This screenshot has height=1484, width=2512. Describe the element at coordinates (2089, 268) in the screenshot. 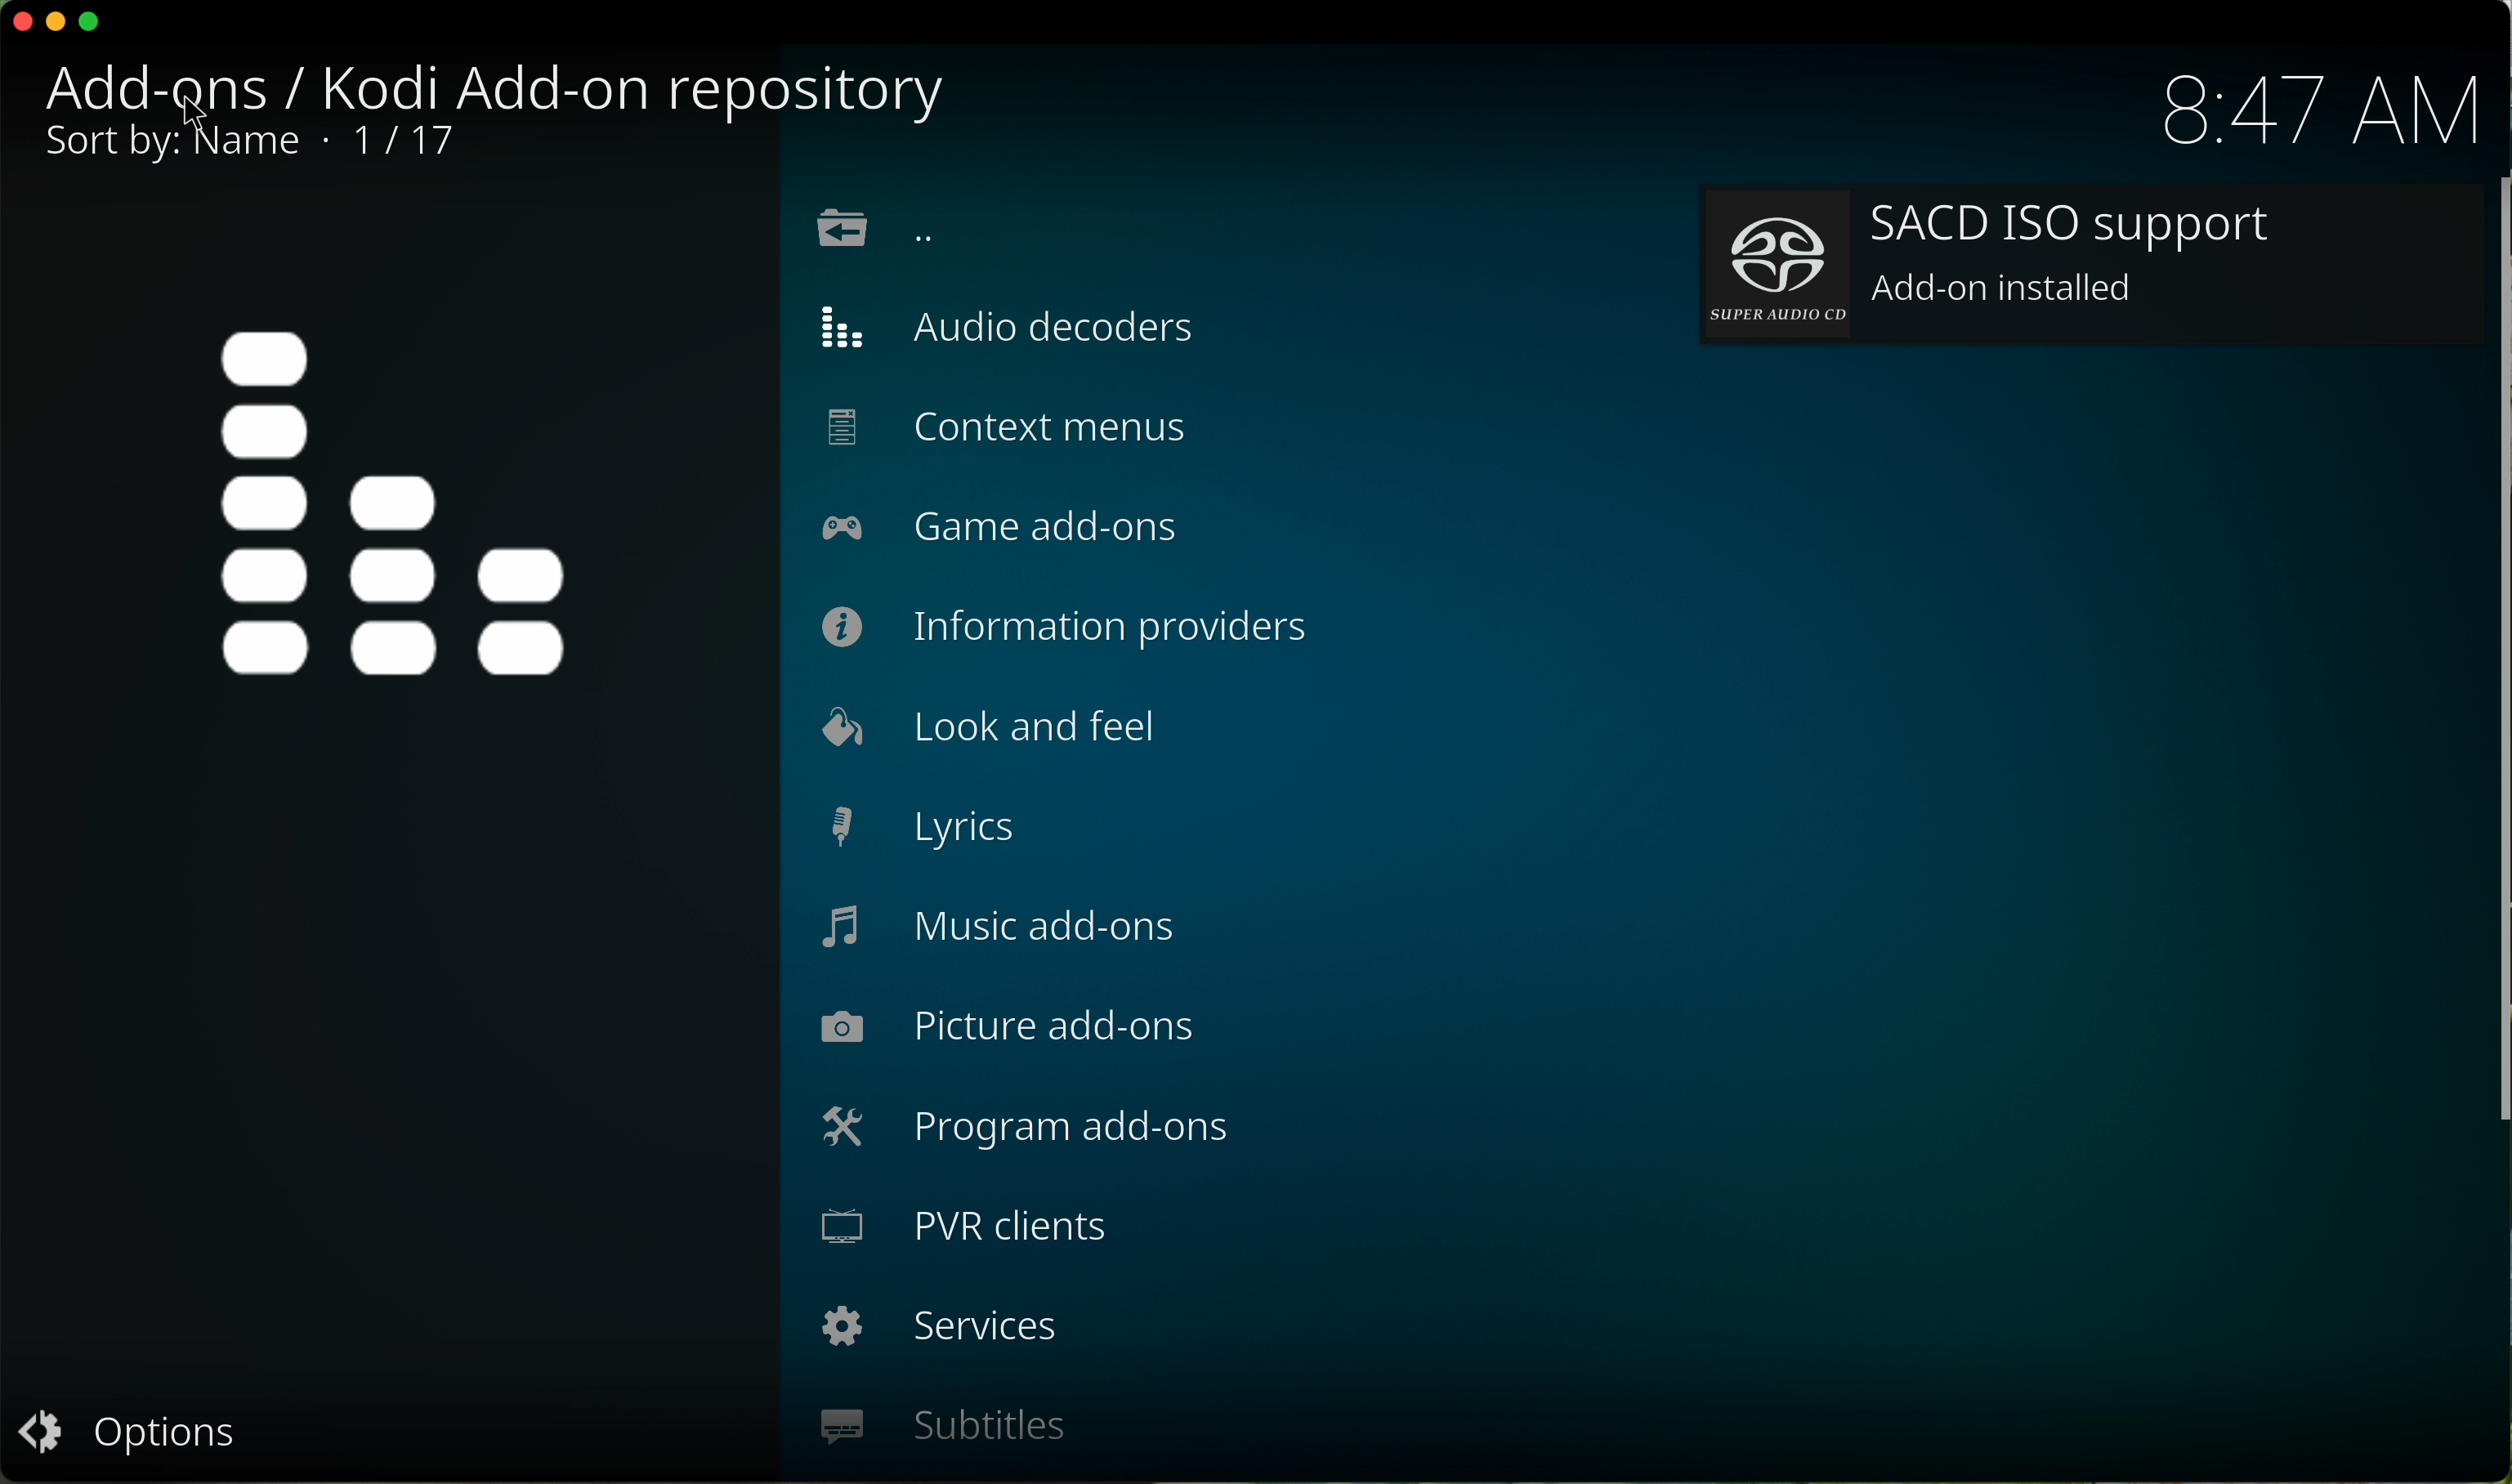

I see `add on installed` at that location.